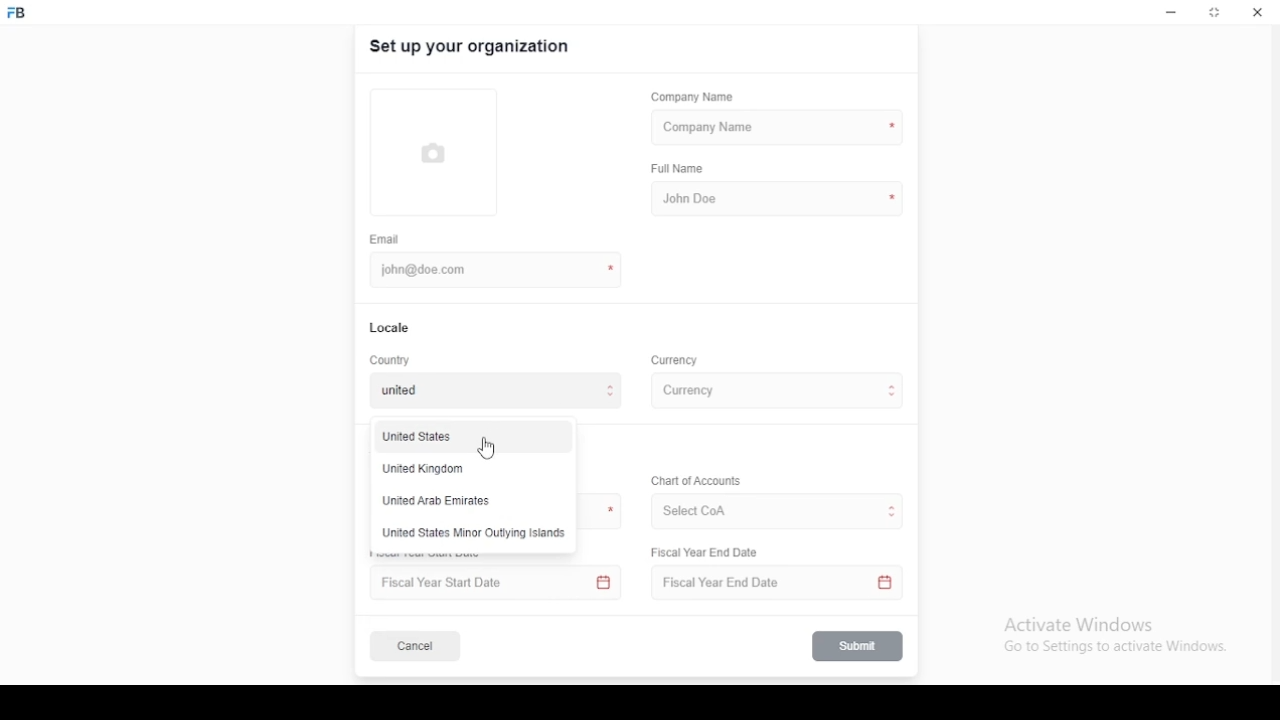  I want to click on Chart of Accounts, so click(693, 480).